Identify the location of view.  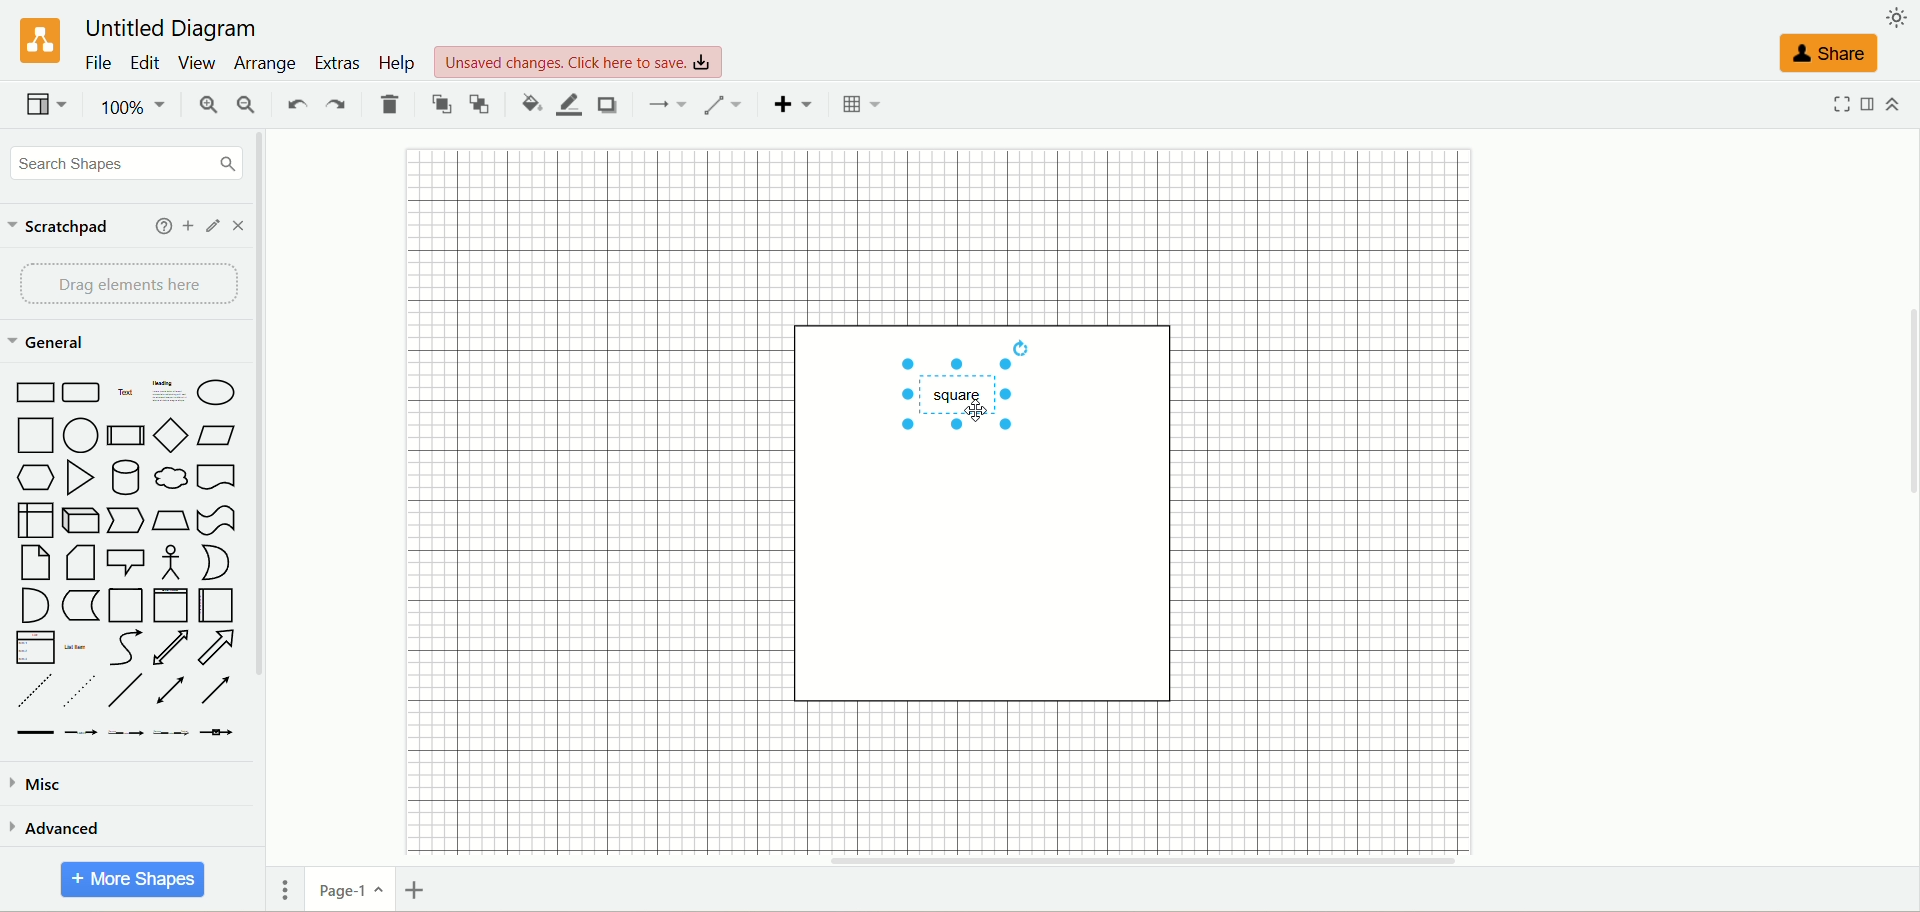
(196, 64).